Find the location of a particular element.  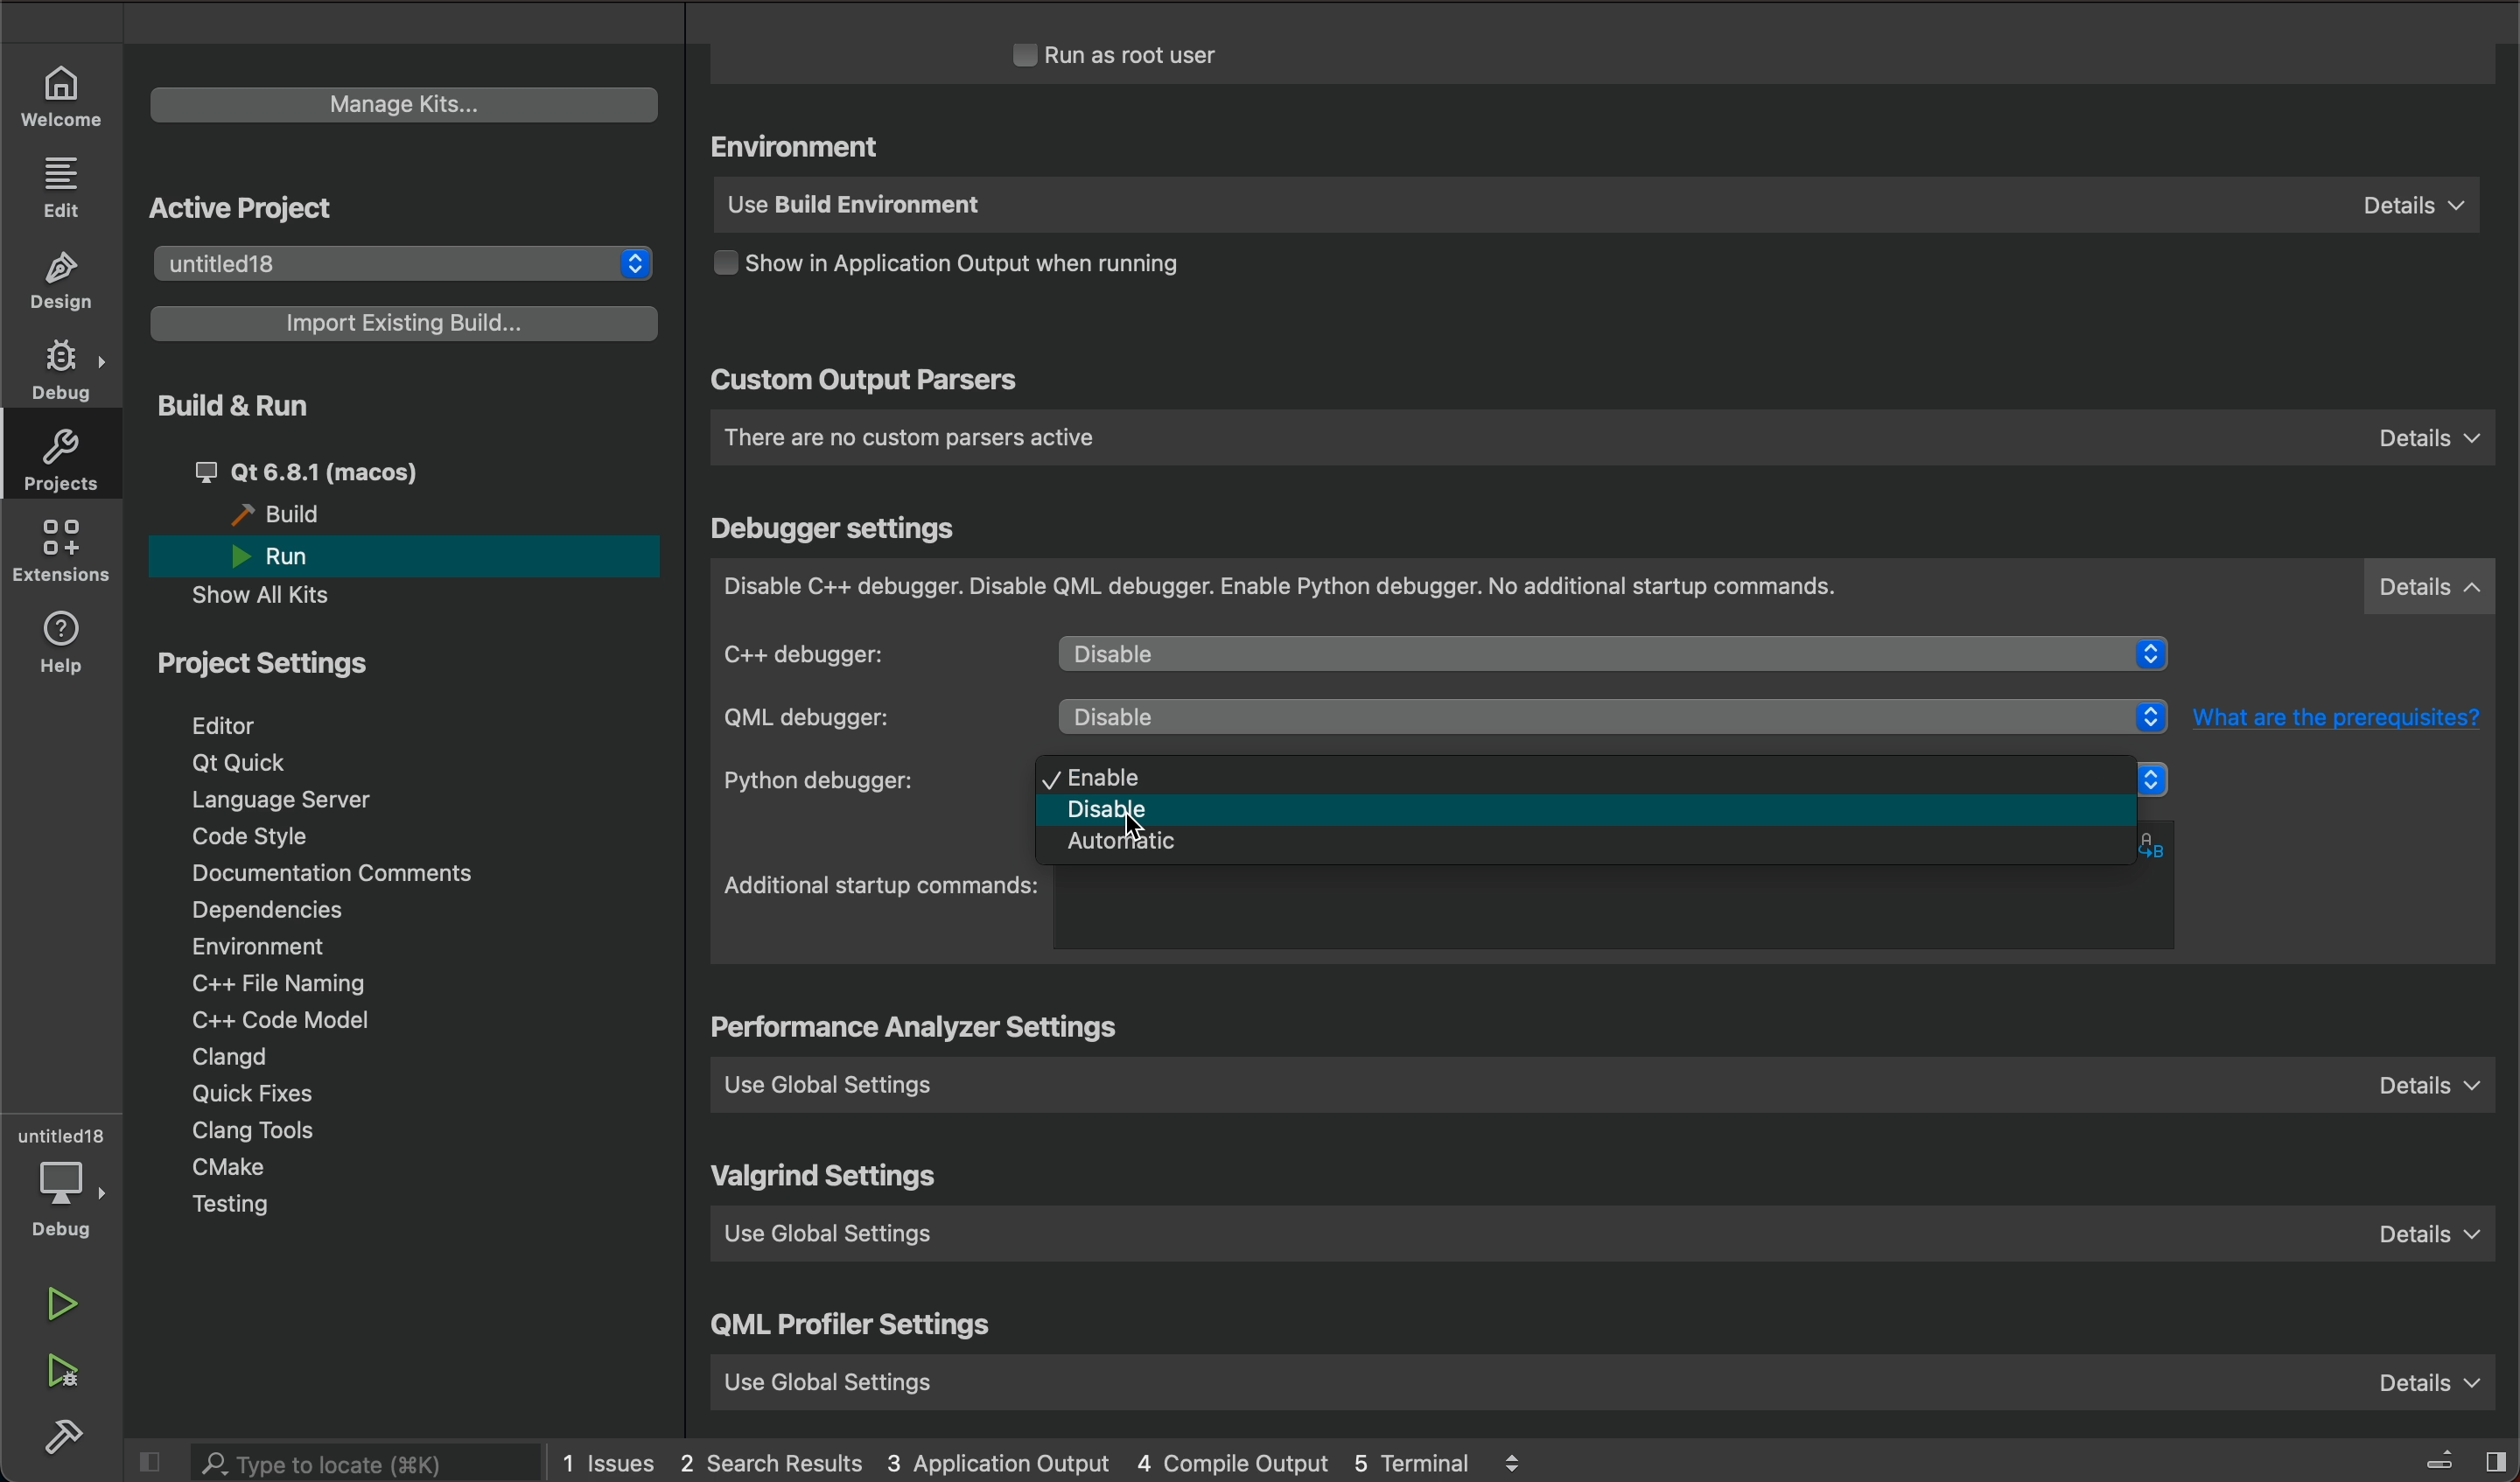

extensions is located at coordinates (65, 555).